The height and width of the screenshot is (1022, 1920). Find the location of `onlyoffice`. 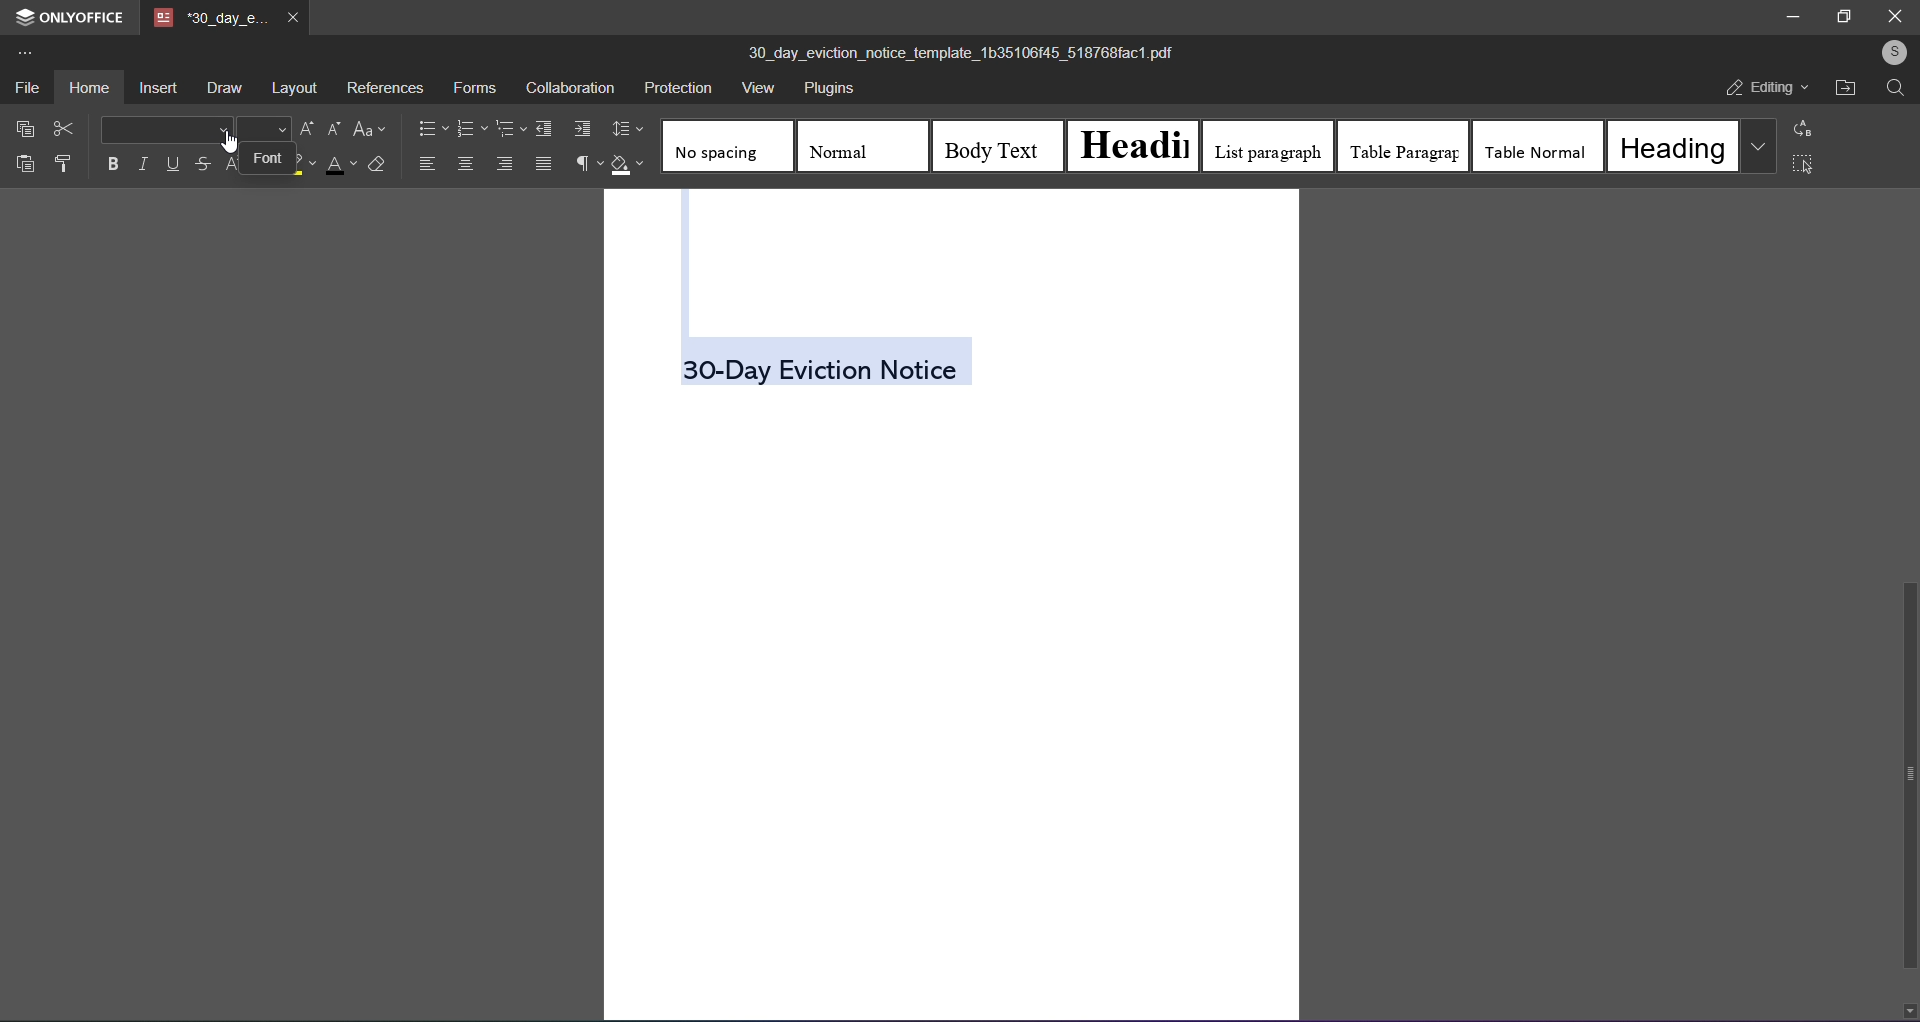

onlyoffice is located at coordinates (66, 15).